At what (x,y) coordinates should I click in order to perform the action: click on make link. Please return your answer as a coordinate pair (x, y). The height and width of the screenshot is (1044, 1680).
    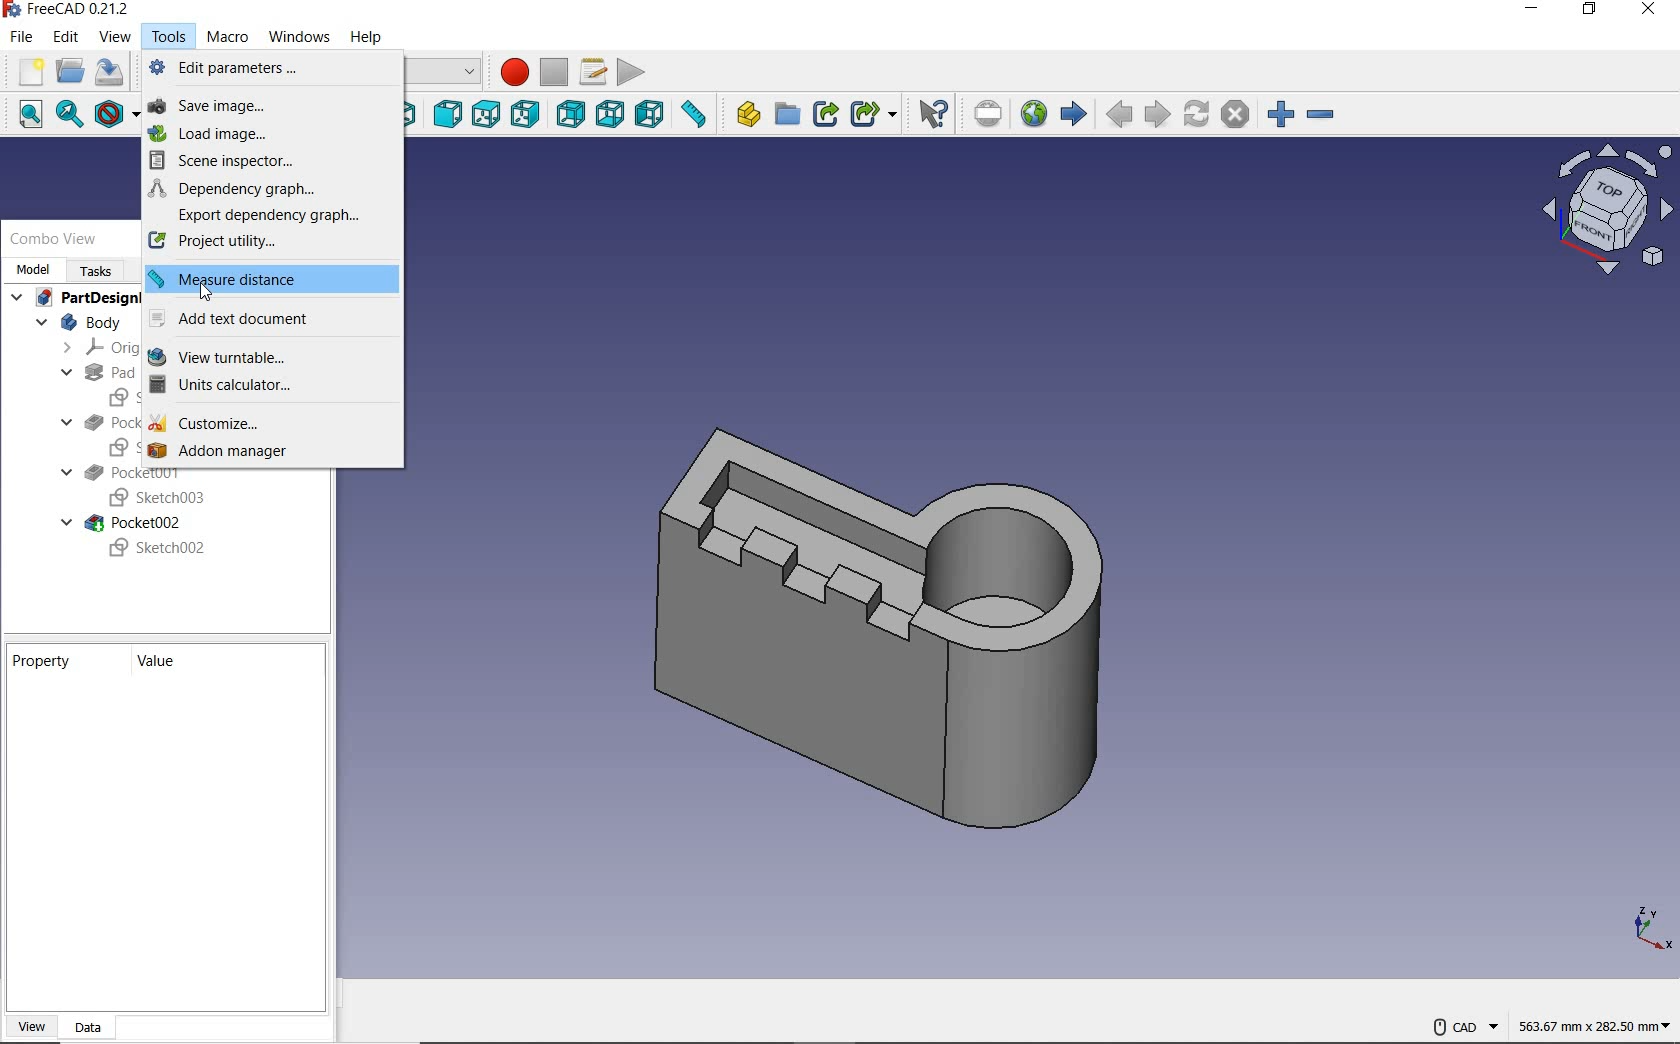
    Looking at the image, I should click on (825, 114).